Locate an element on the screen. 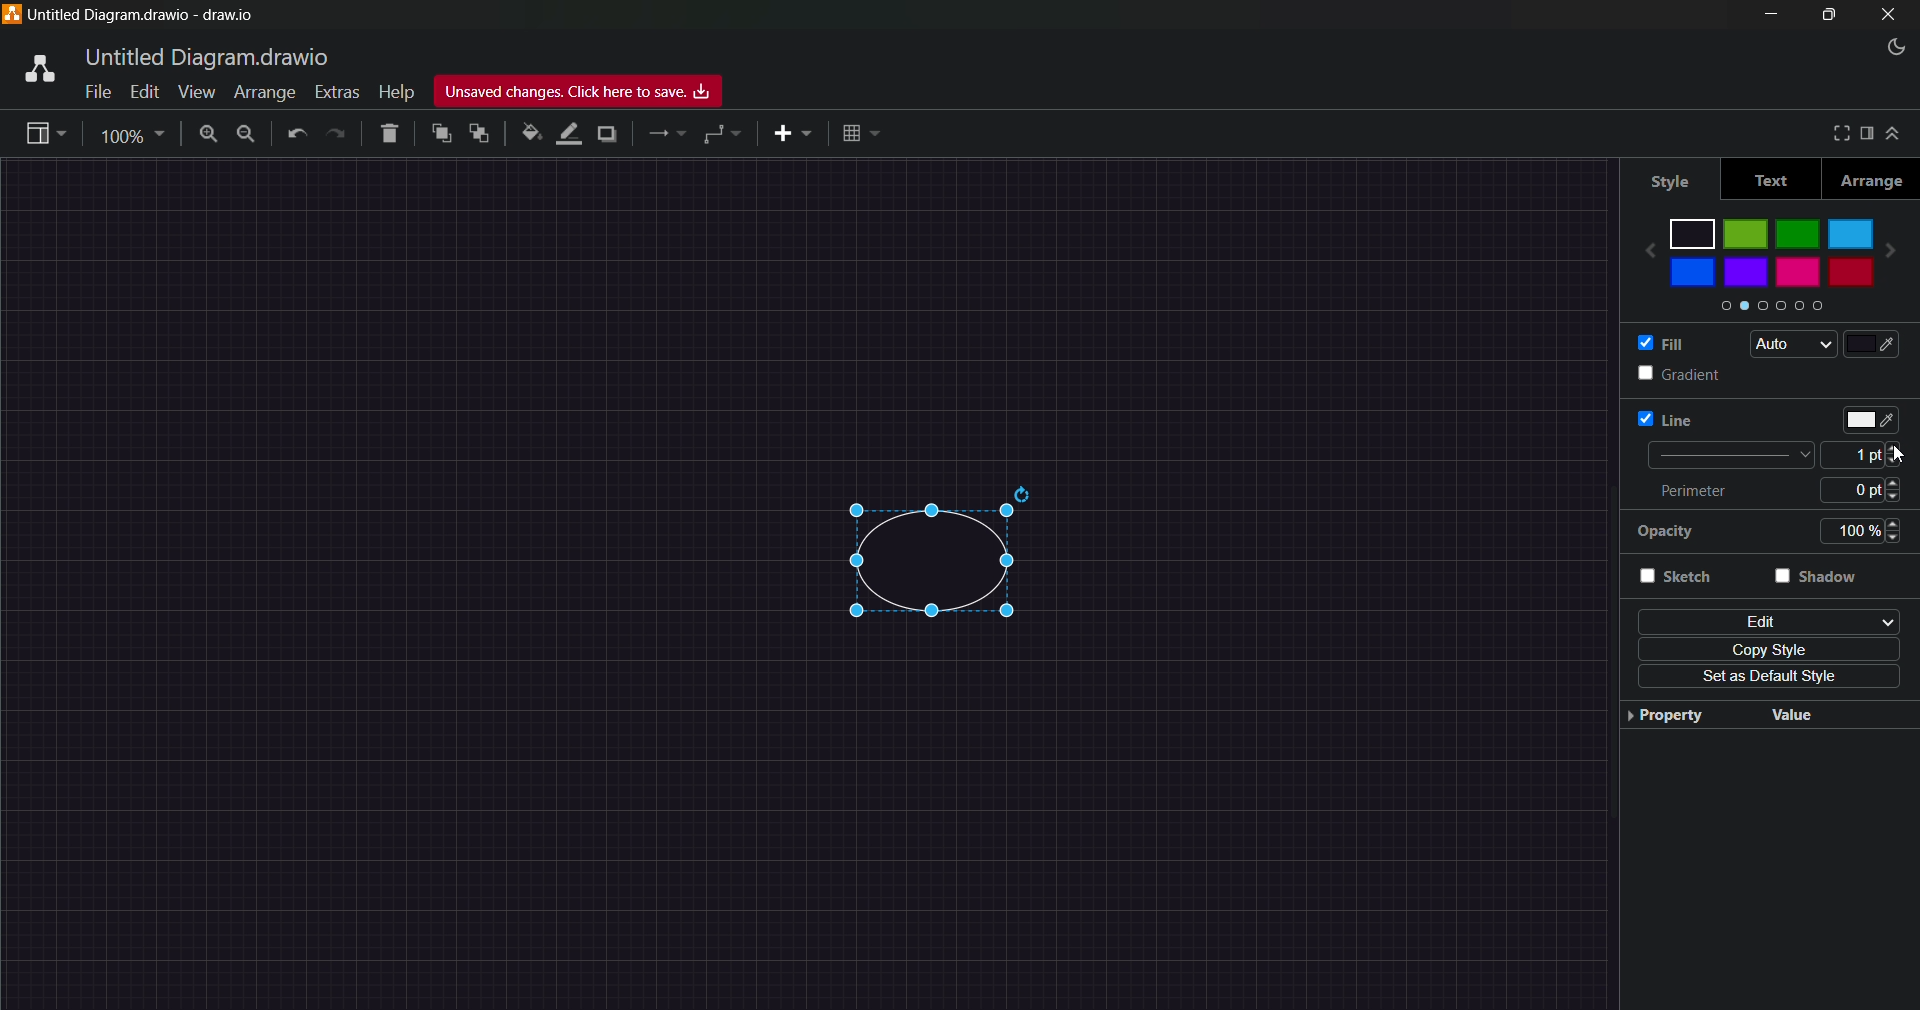  undo is located at coordinates (294, 136).